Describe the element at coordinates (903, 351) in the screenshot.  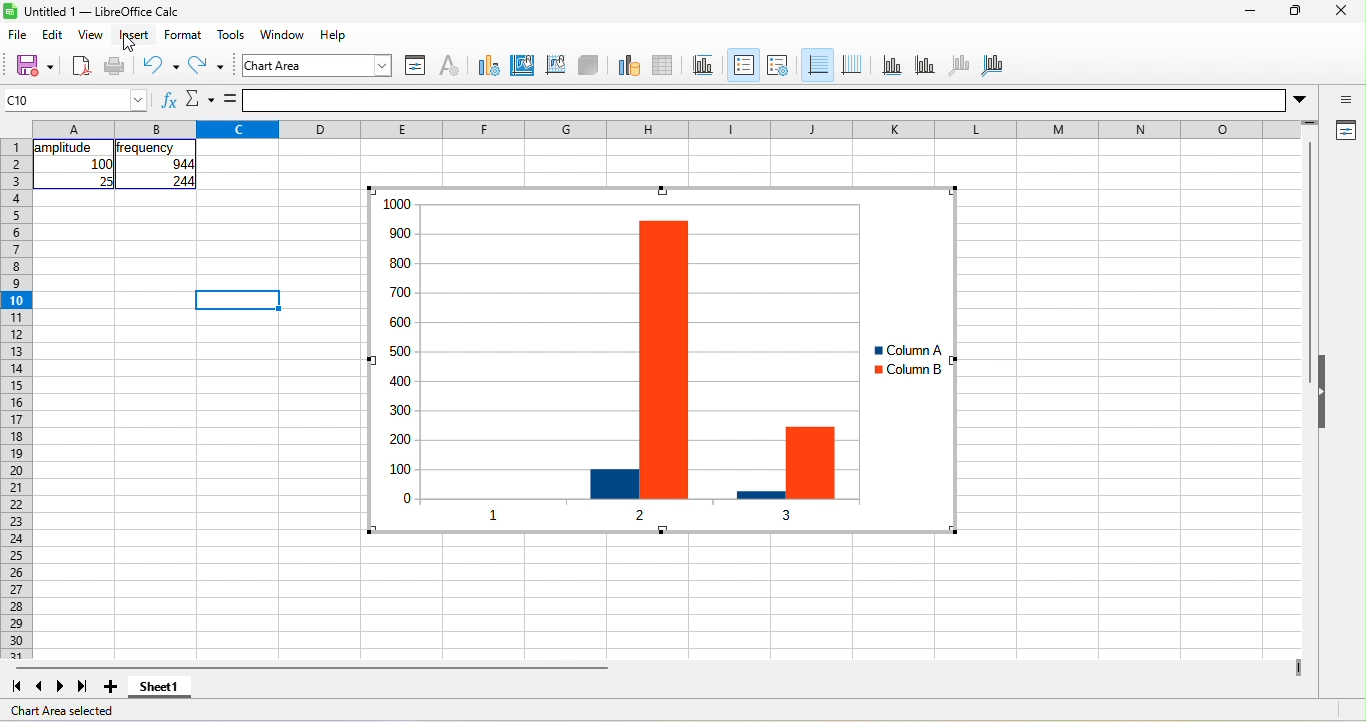
I see `column a` at that location.